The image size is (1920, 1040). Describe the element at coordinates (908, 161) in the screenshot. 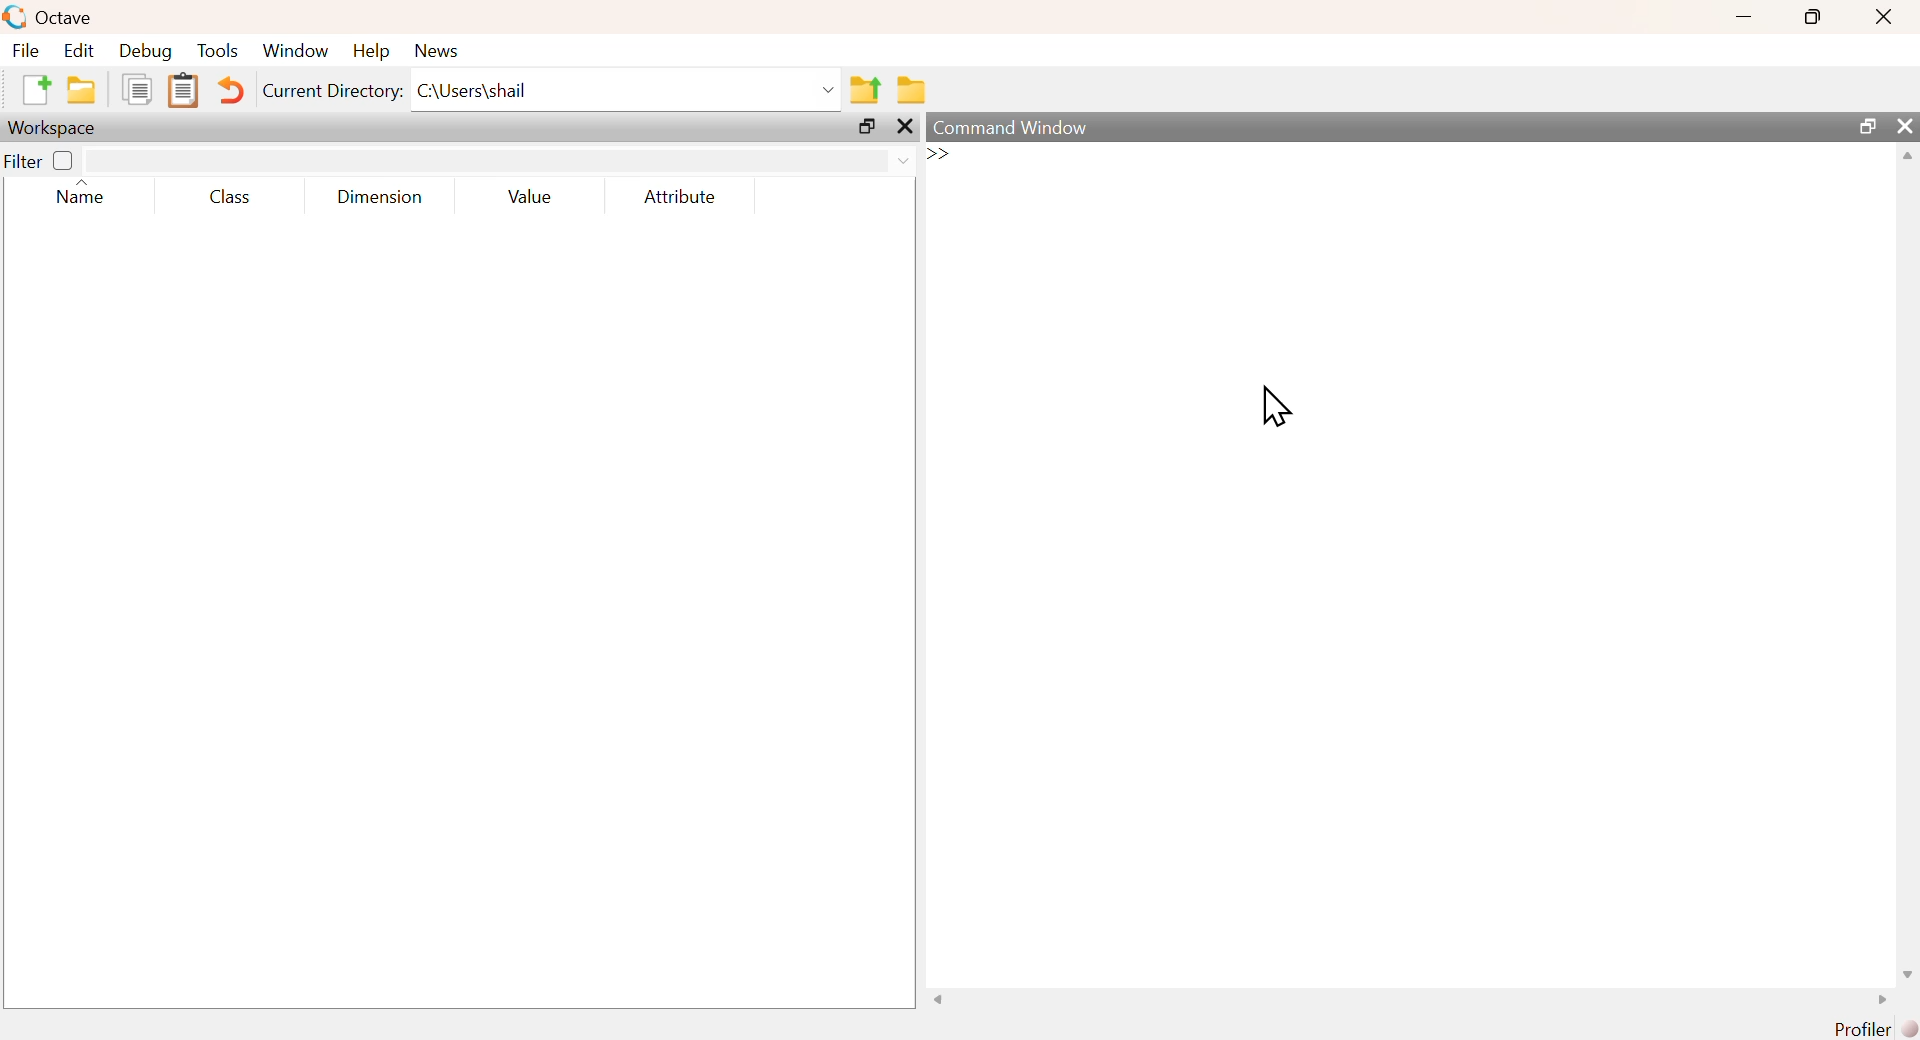

I see `dropdown` at that location.